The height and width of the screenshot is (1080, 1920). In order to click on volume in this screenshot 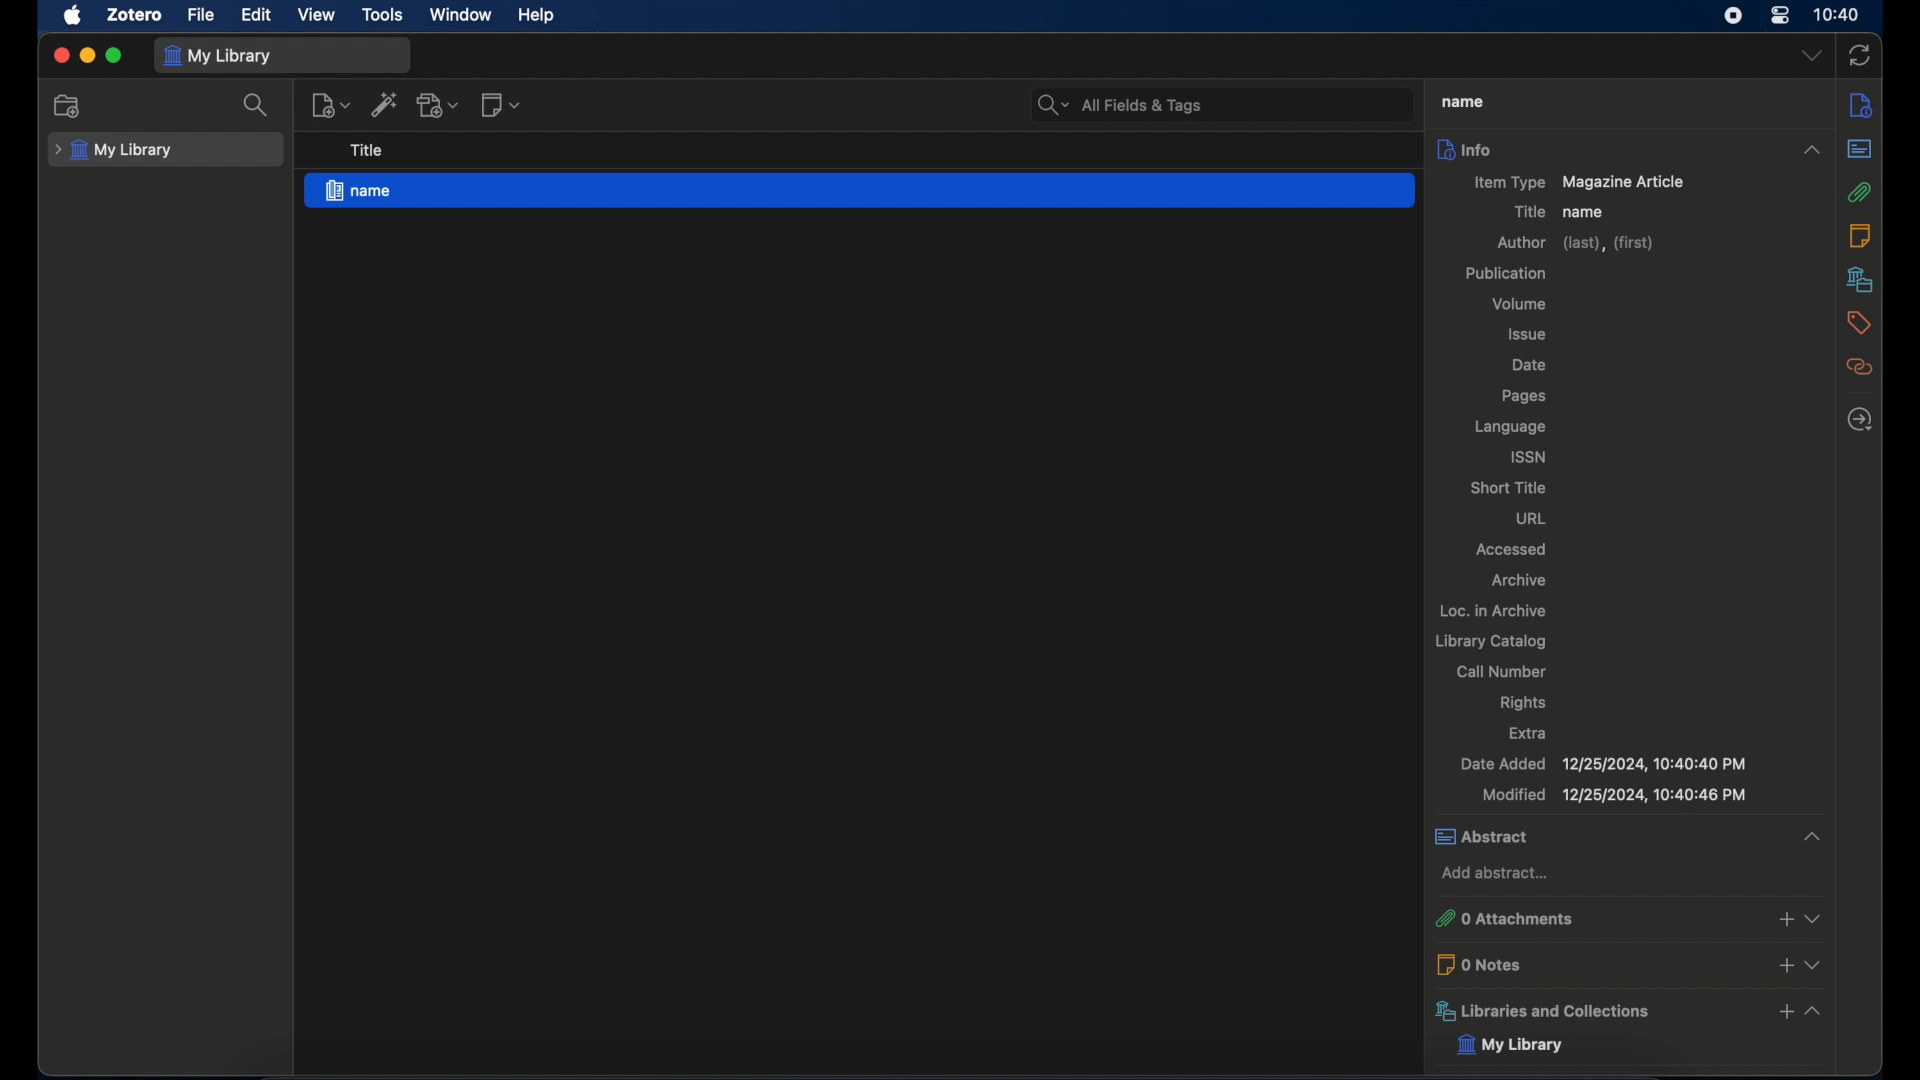, I will do `click(1519, 304)`.